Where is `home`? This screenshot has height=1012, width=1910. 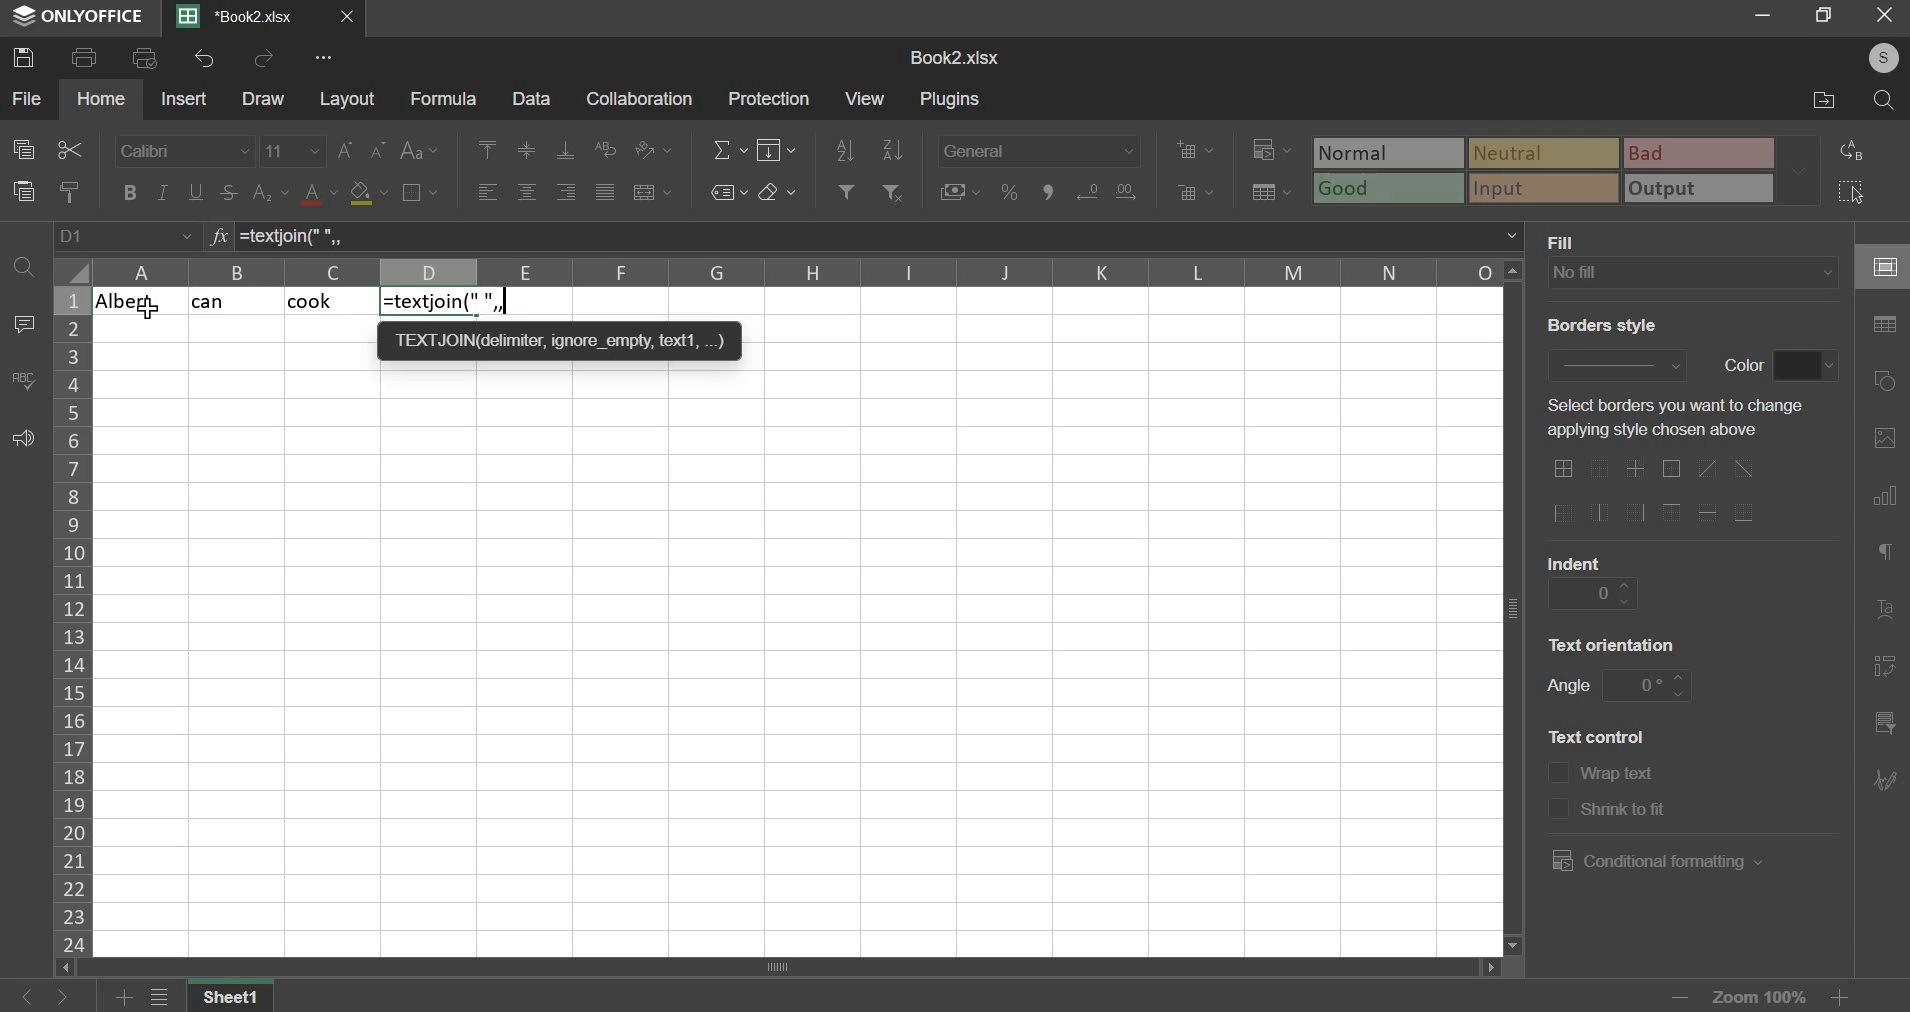 home is located at coordinates (102, 98).